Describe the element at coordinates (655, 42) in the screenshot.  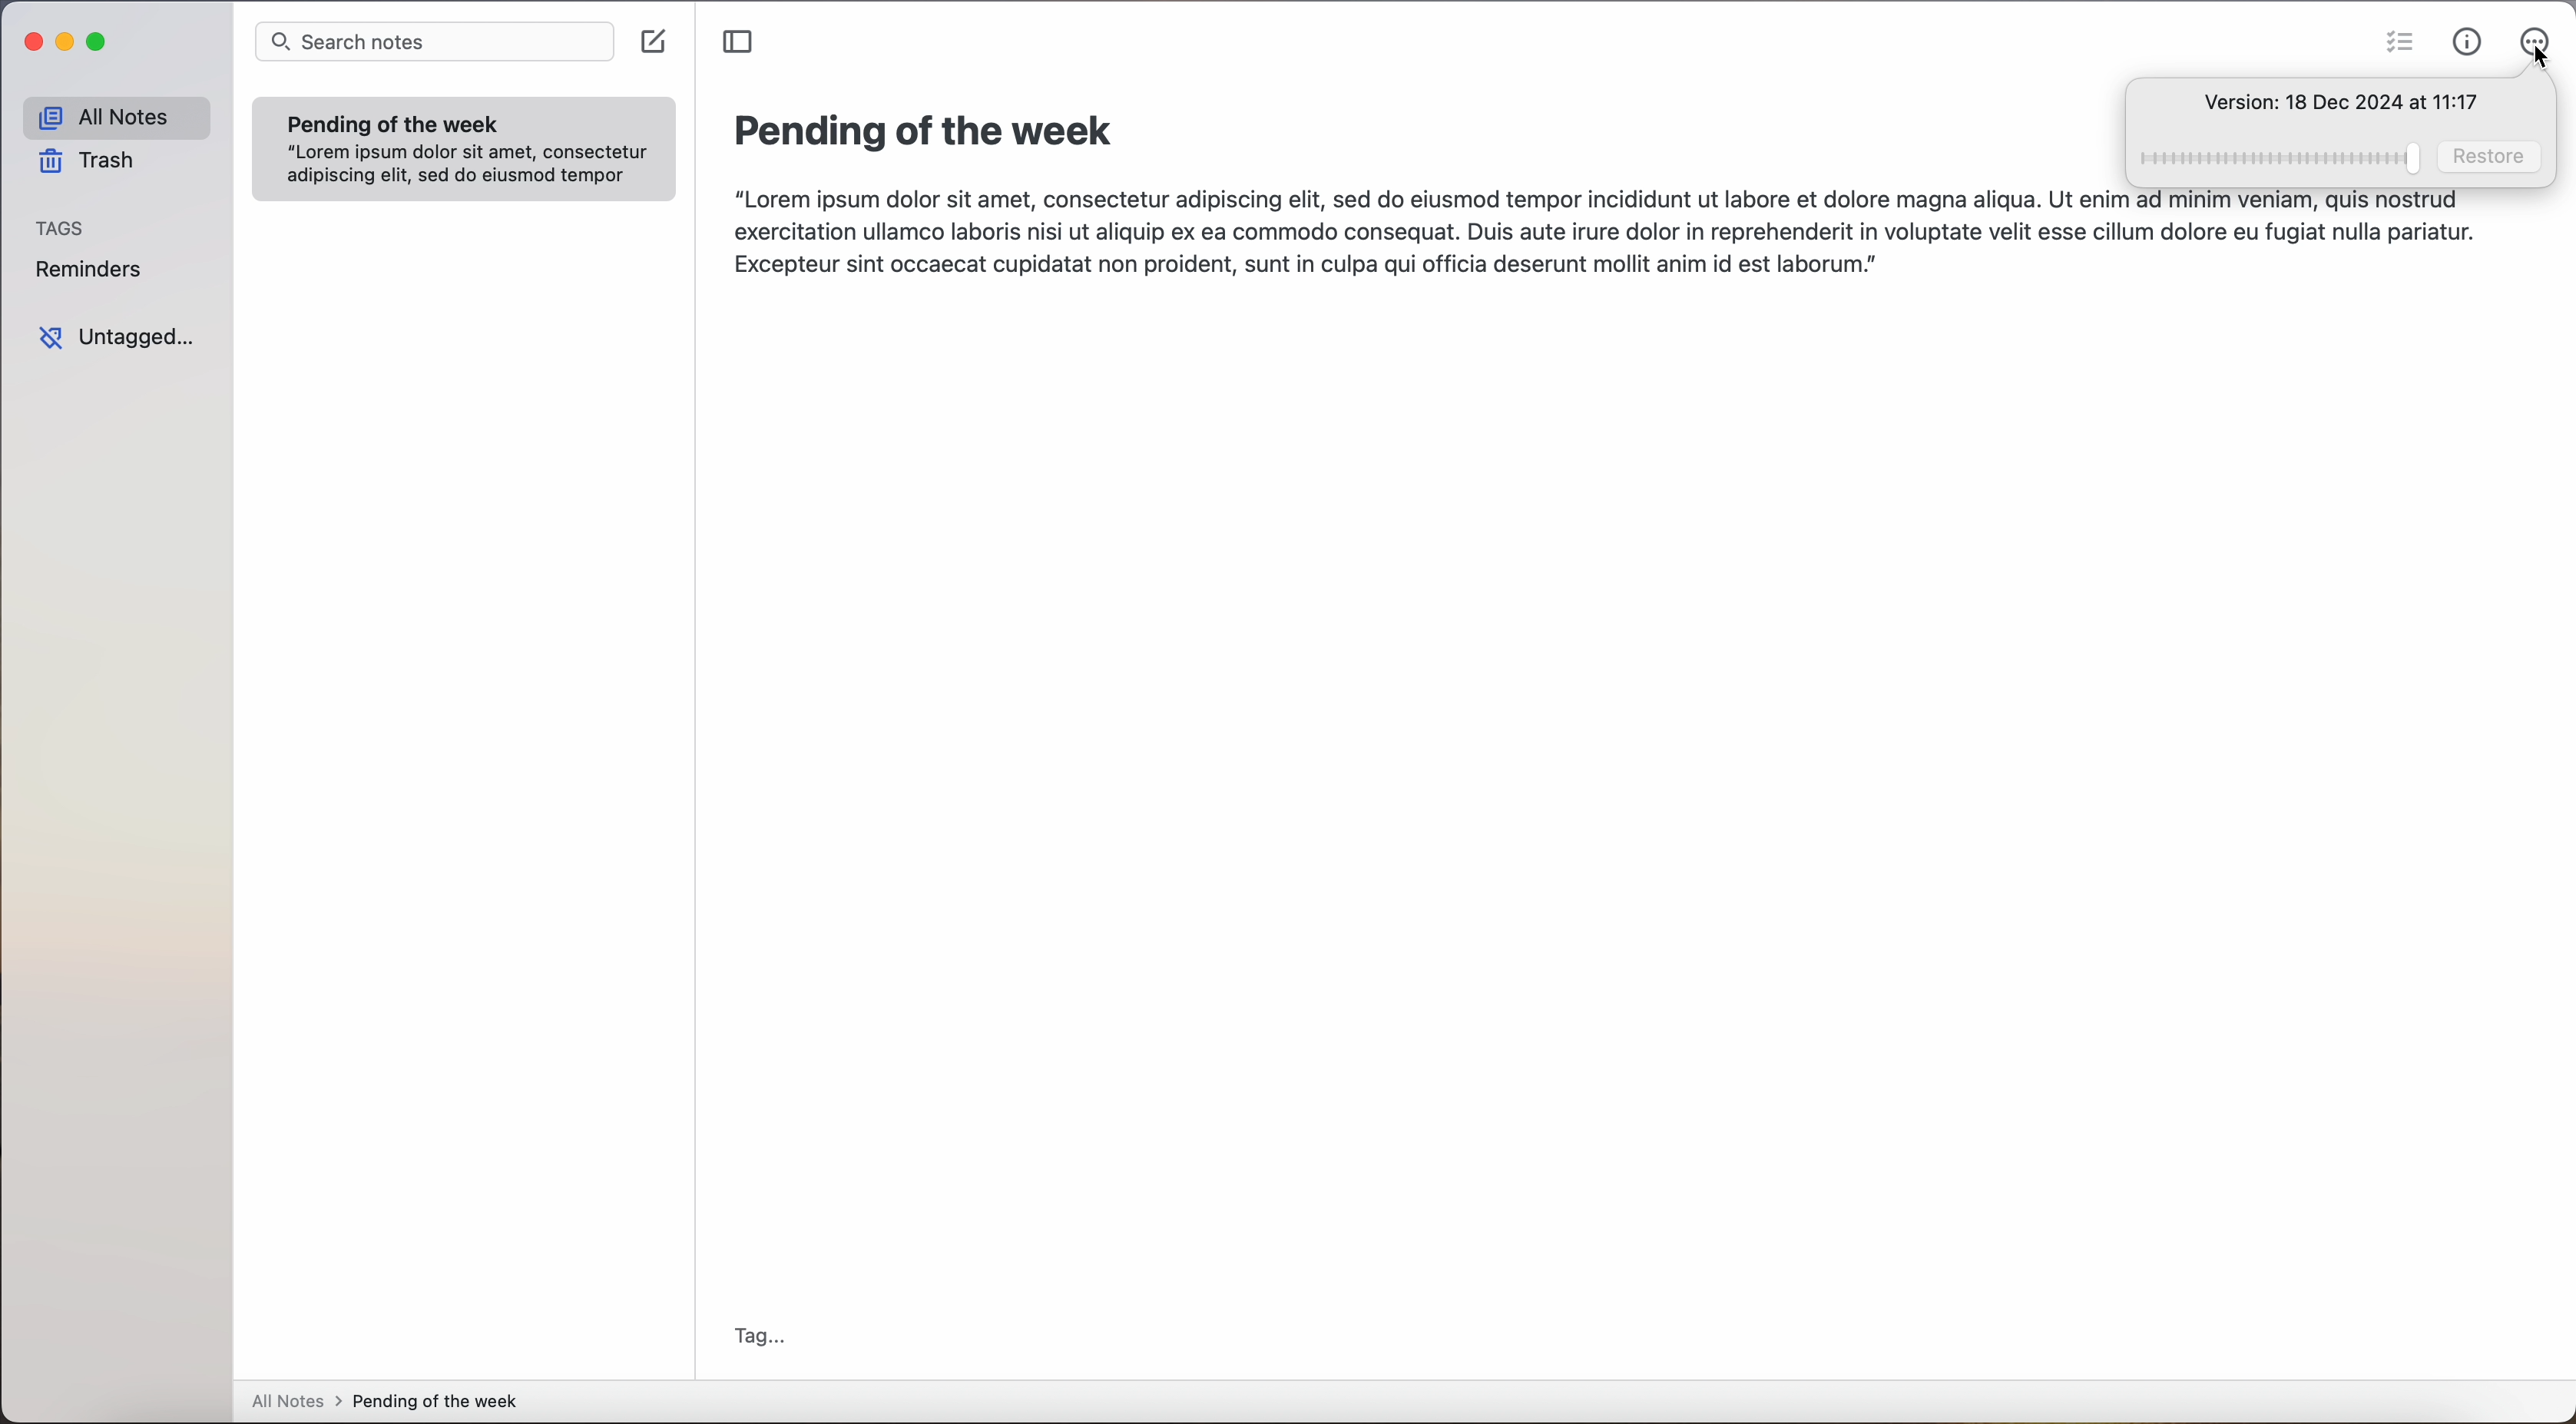
I see `create note` at that location.